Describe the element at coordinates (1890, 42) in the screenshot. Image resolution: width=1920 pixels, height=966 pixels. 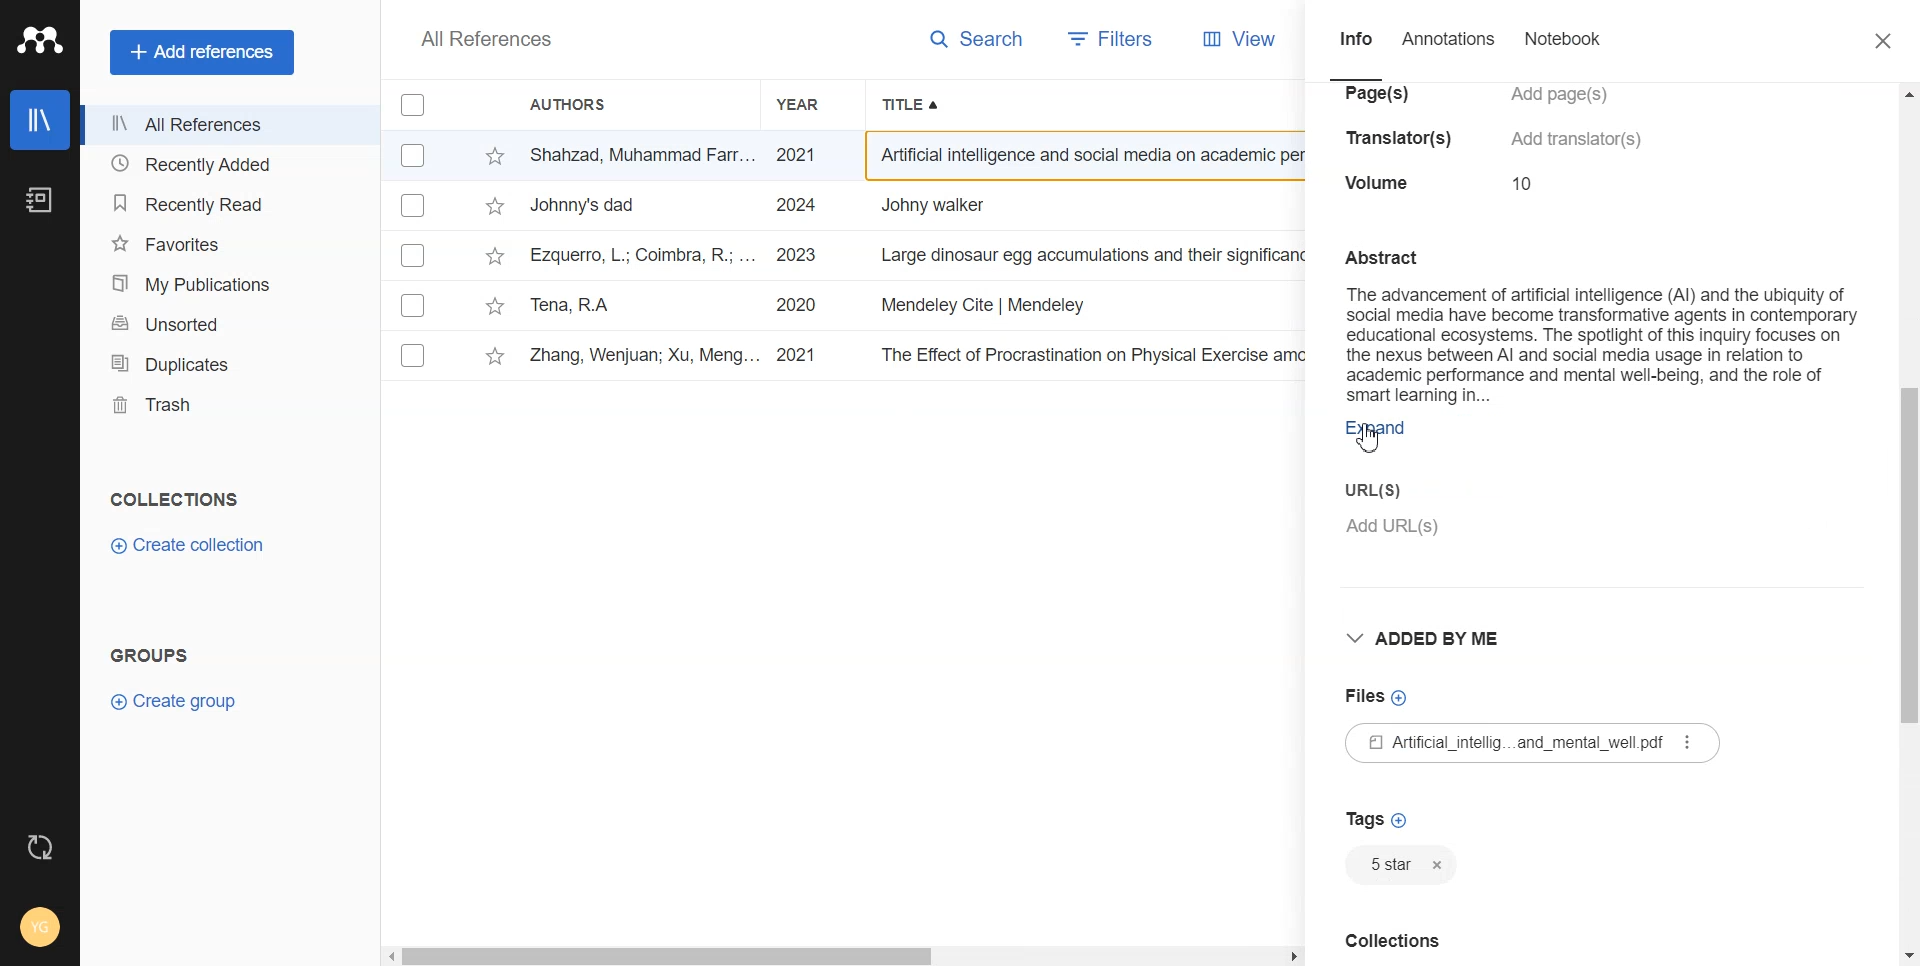
I see `Close` at that location.